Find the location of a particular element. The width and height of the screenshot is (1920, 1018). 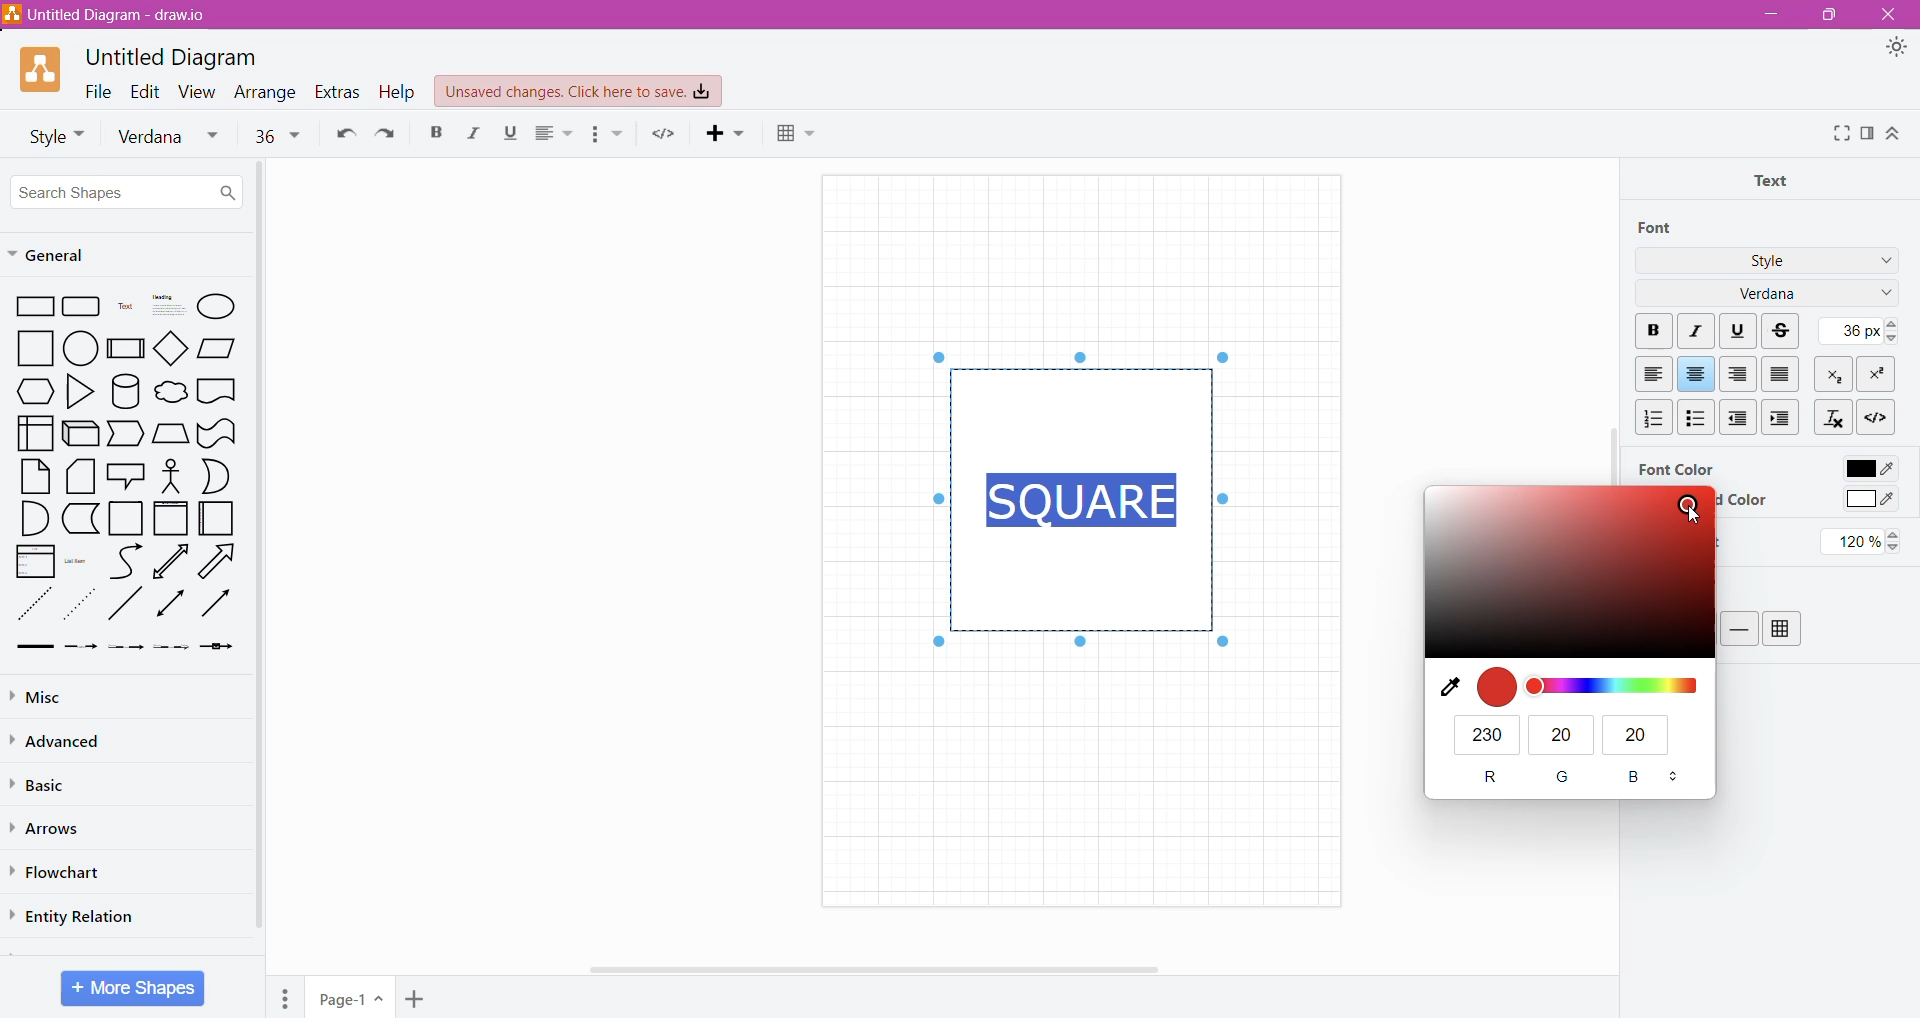

Trapezoid is located at coordinates (126, 435).